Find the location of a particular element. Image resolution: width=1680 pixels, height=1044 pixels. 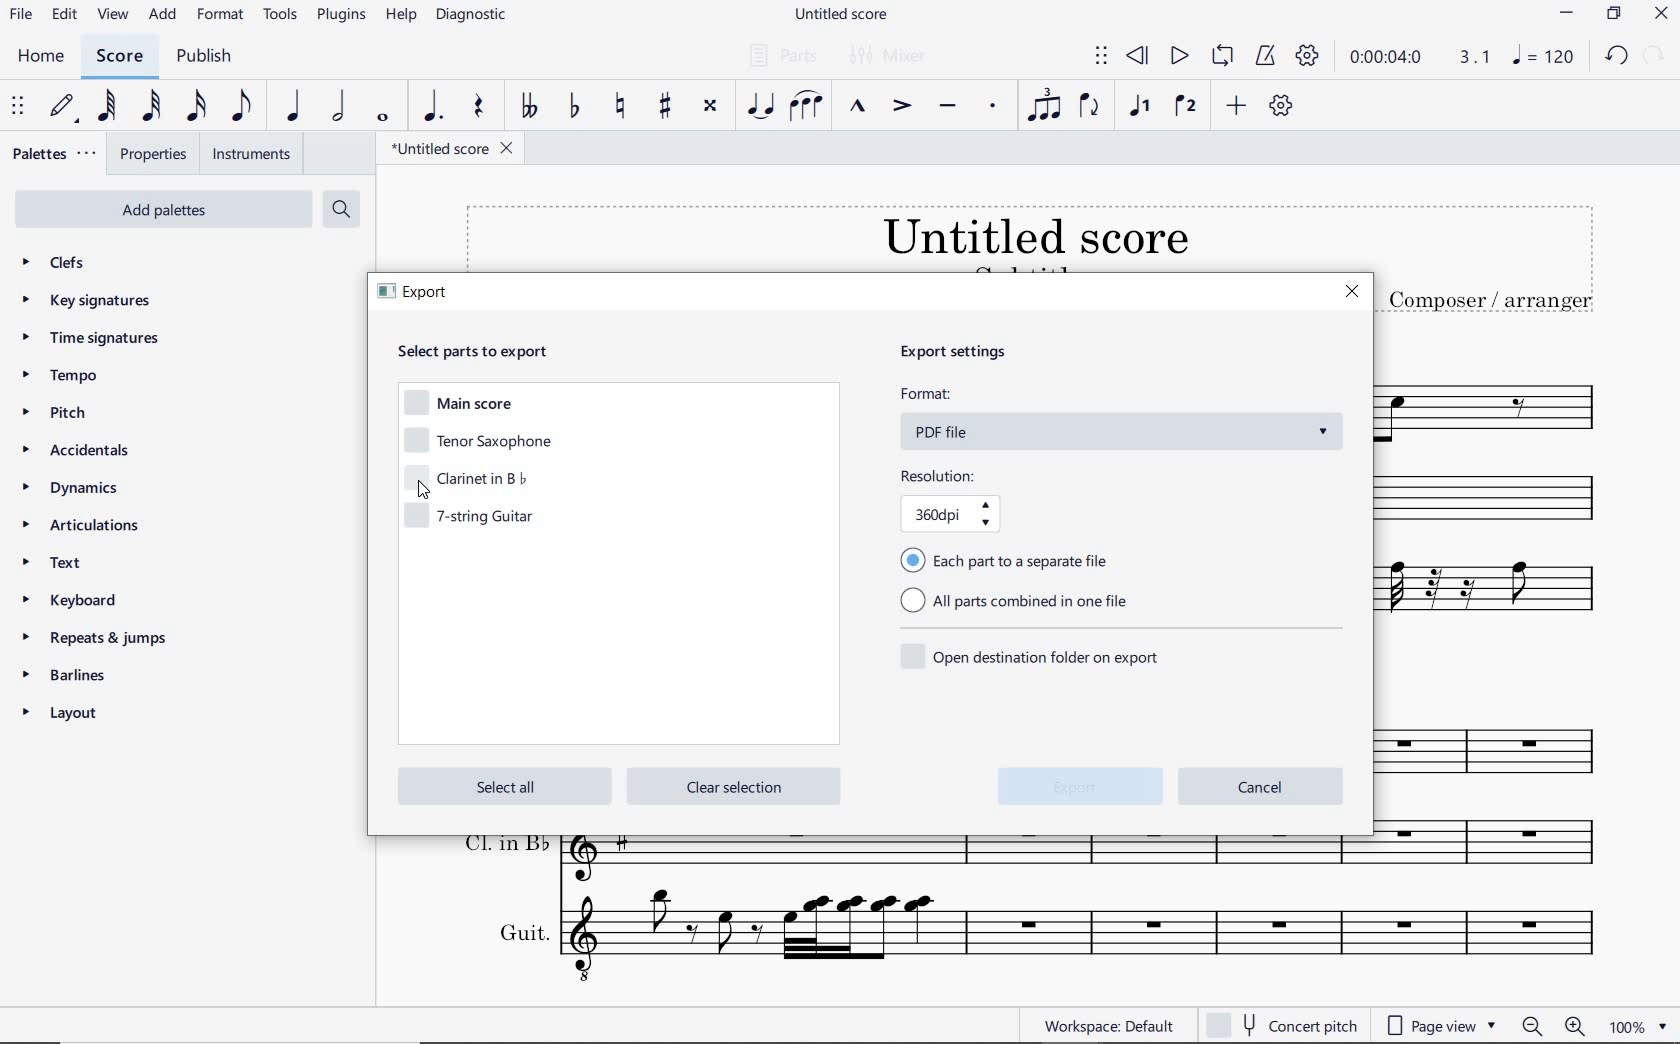

METRONOME is located at coordinates (1268, 56).